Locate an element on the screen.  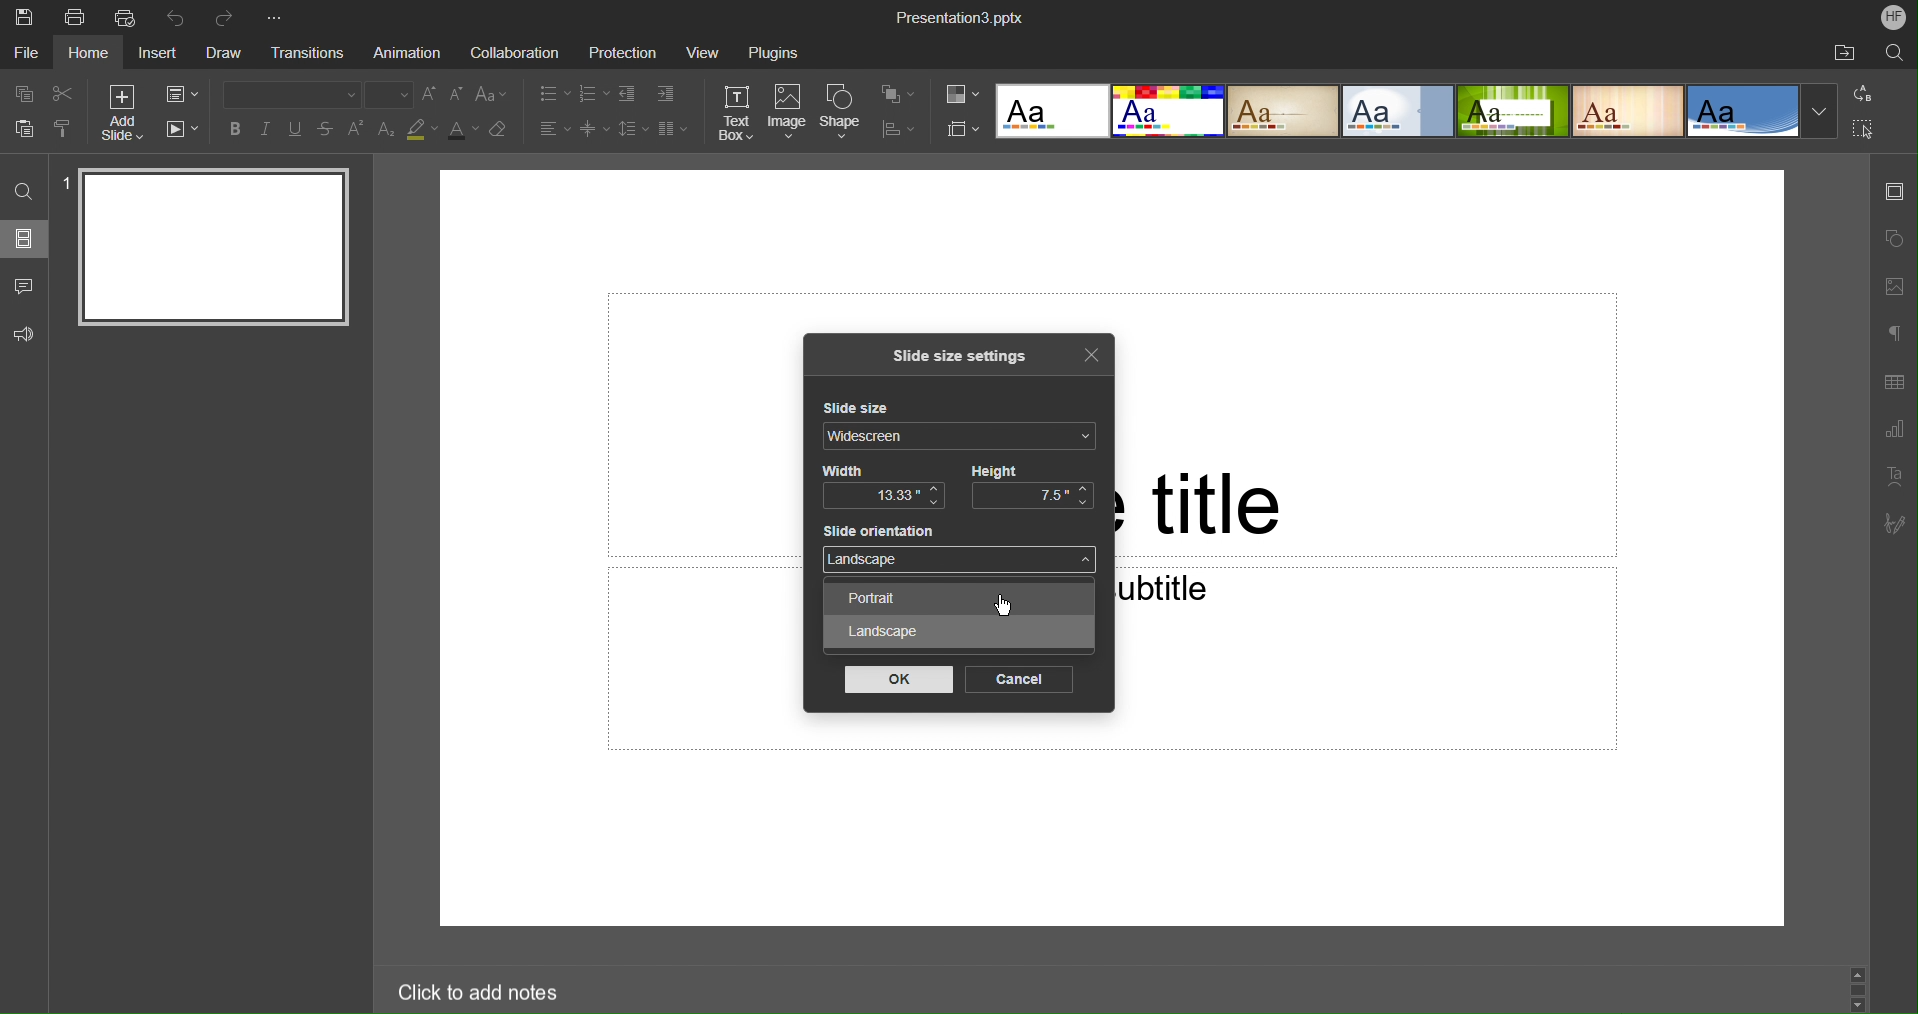
Add Slide is located at coordinates (119, 112).